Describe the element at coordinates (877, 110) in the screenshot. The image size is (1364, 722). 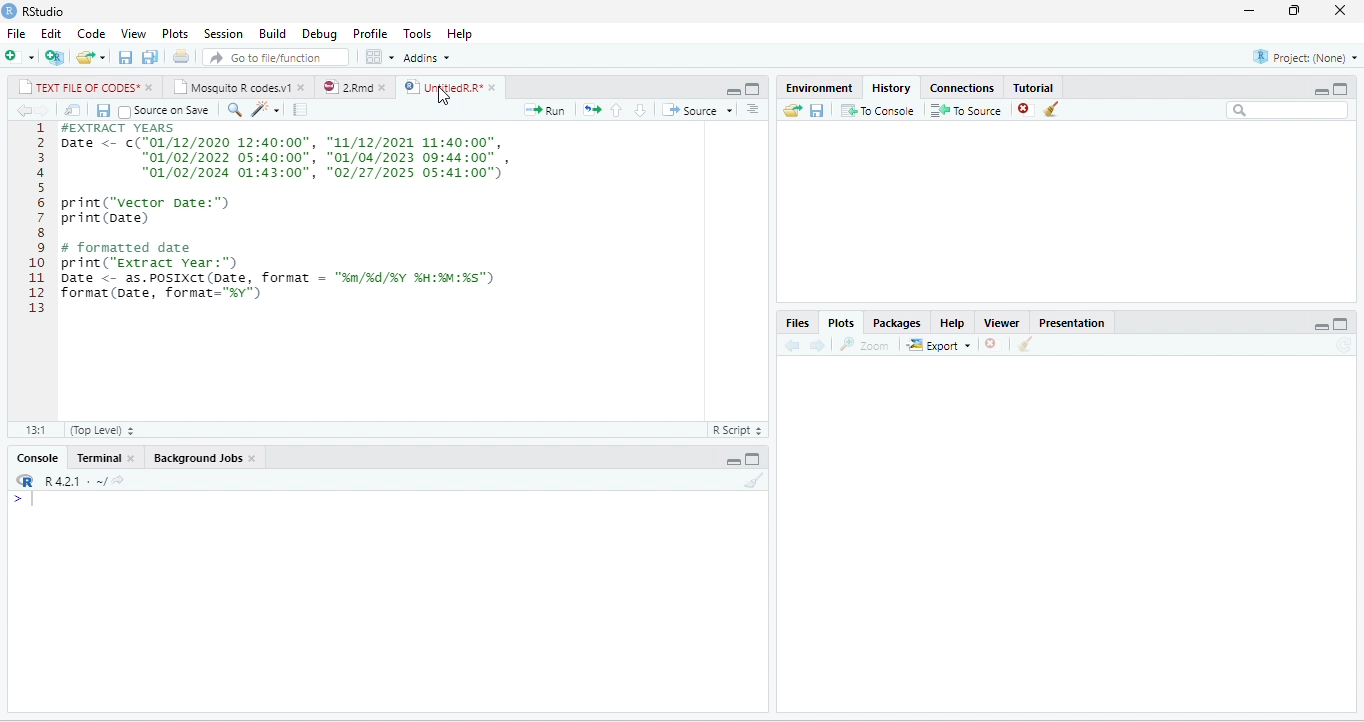
I see `To Console` at that location.